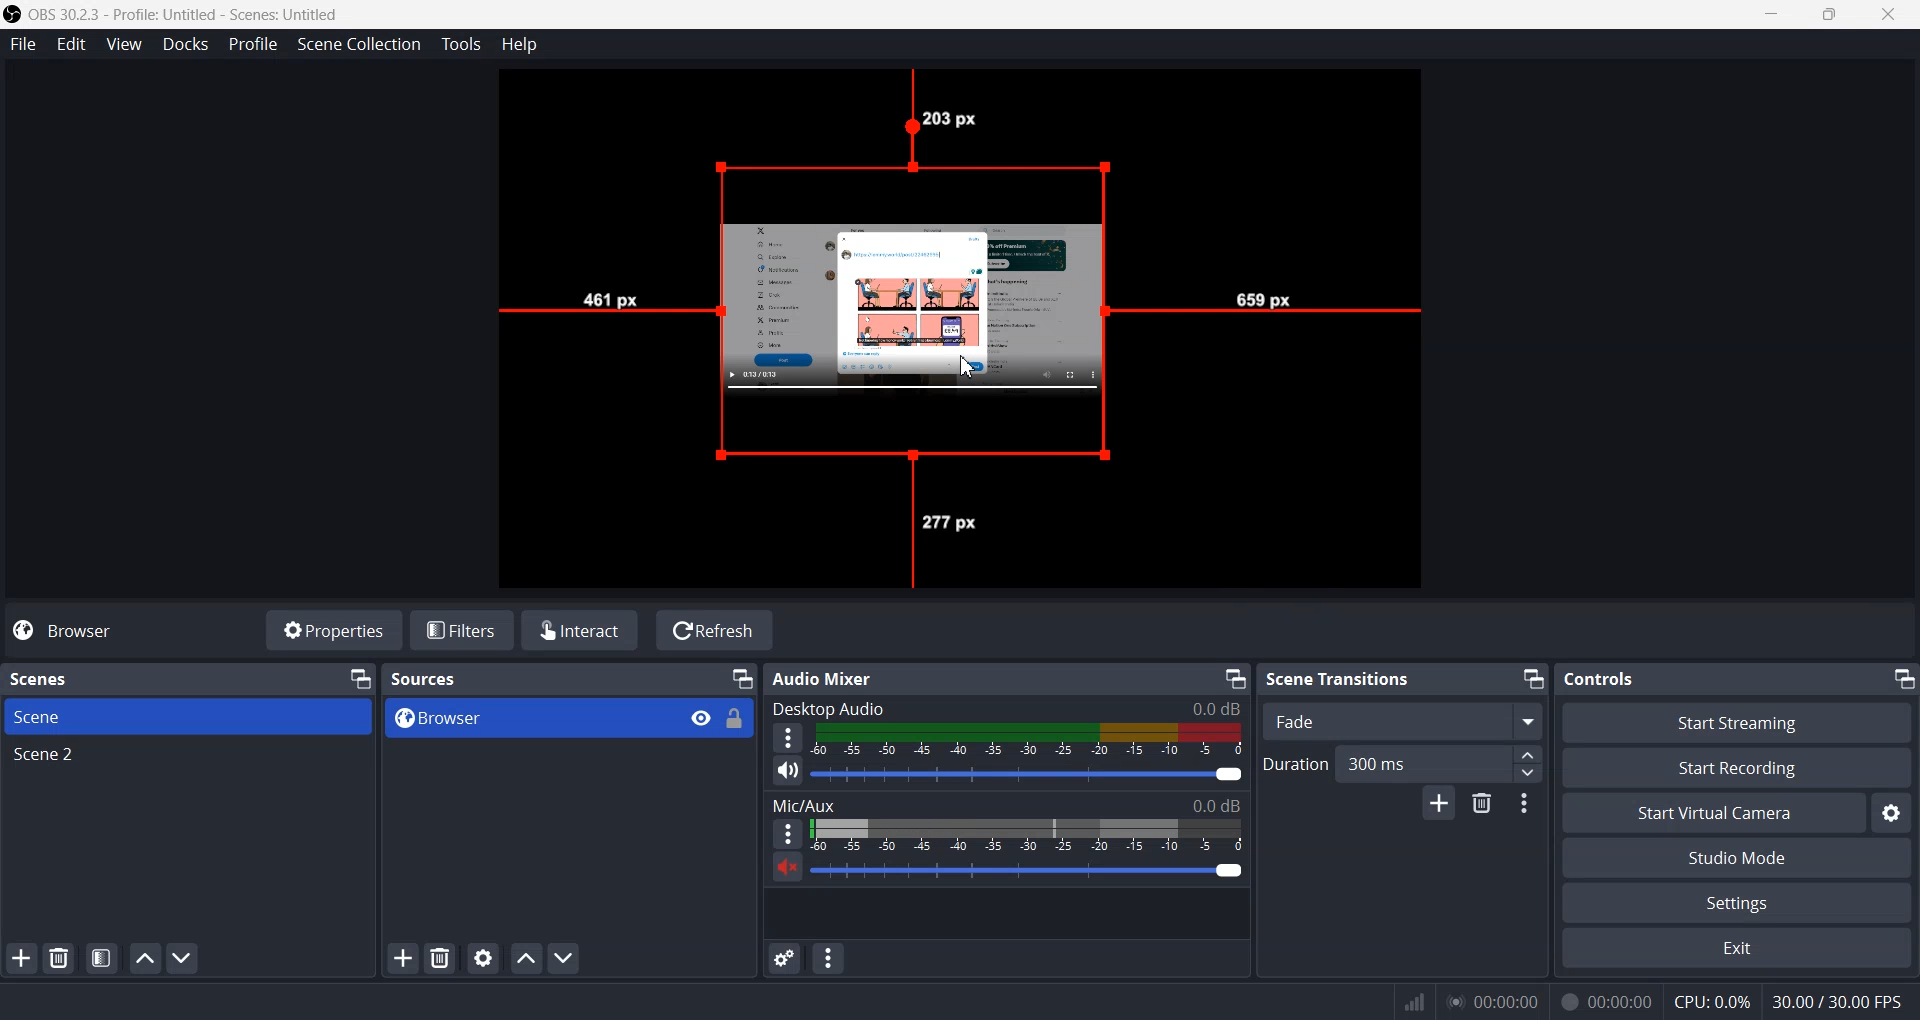  What do you see at coordinates (1525, 720) in the screenshot?
I see `Drop down box` at bounding box center [1525, 720].